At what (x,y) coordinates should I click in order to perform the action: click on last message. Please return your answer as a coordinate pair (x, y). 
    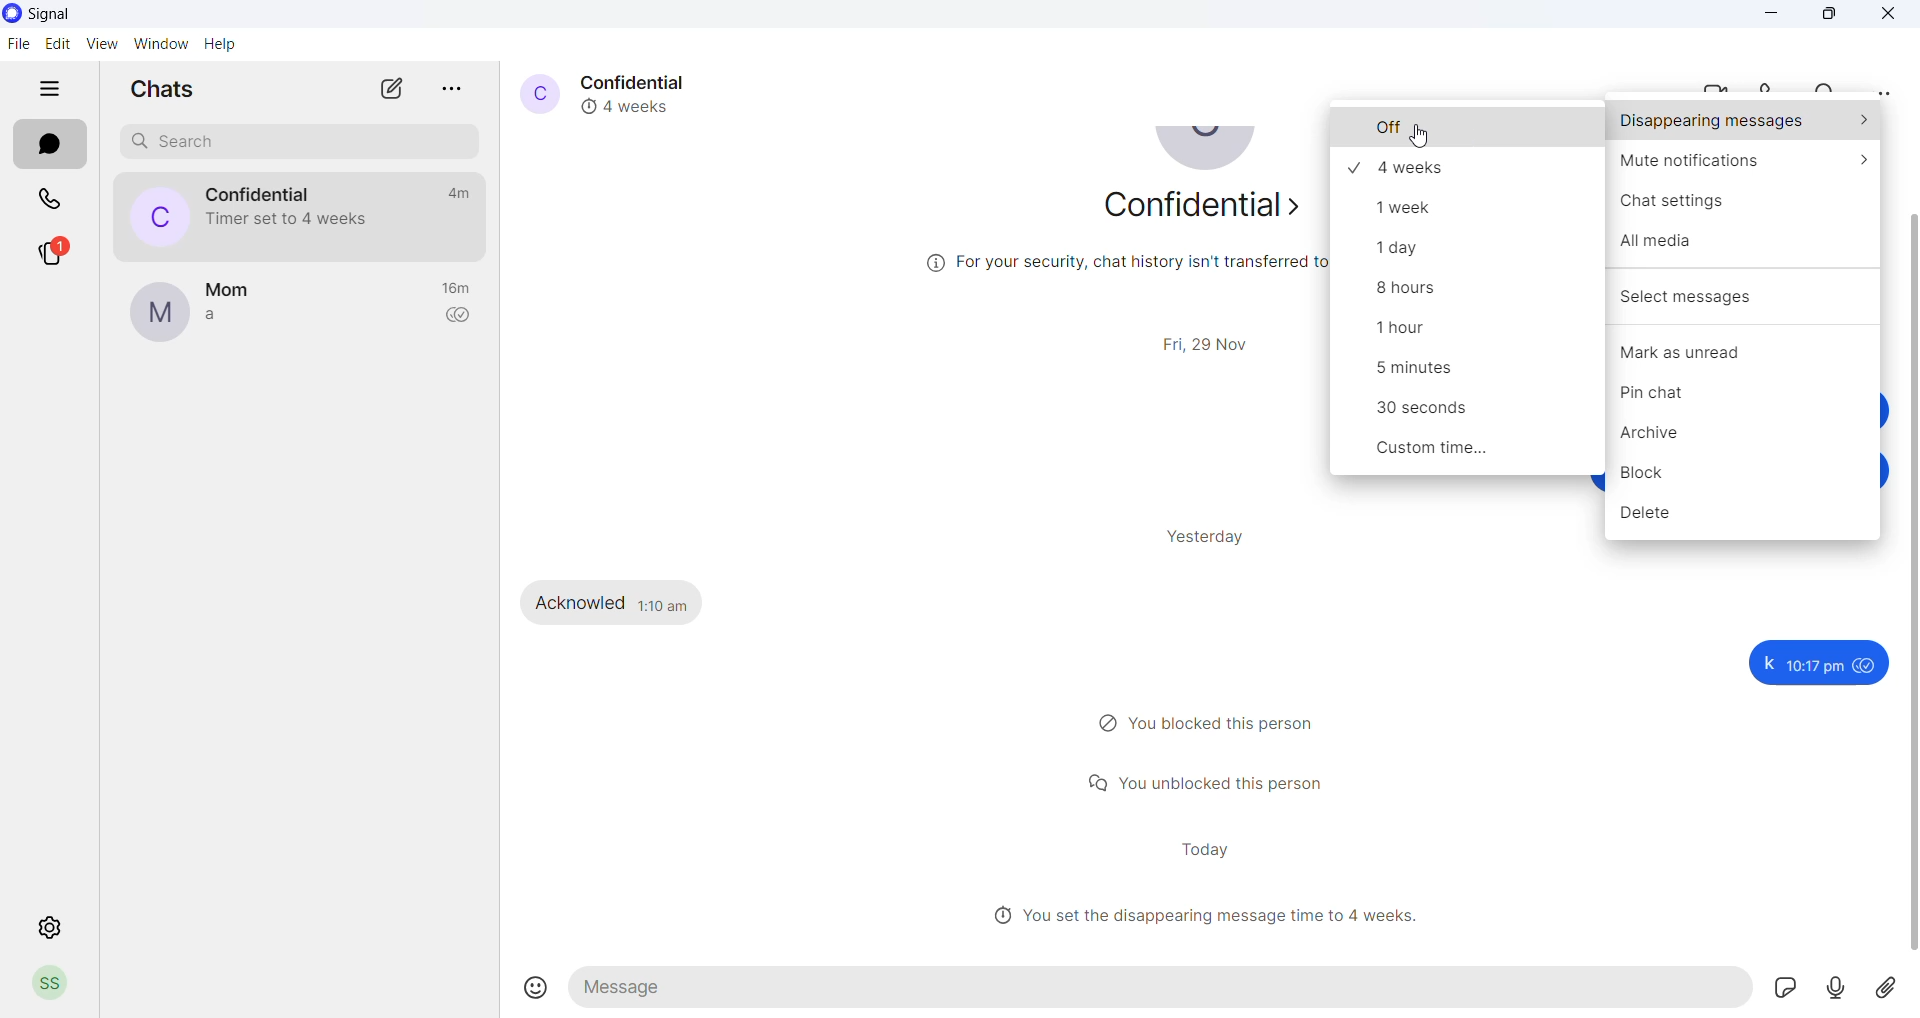
    Looking at the image, I should click on (238, 324).